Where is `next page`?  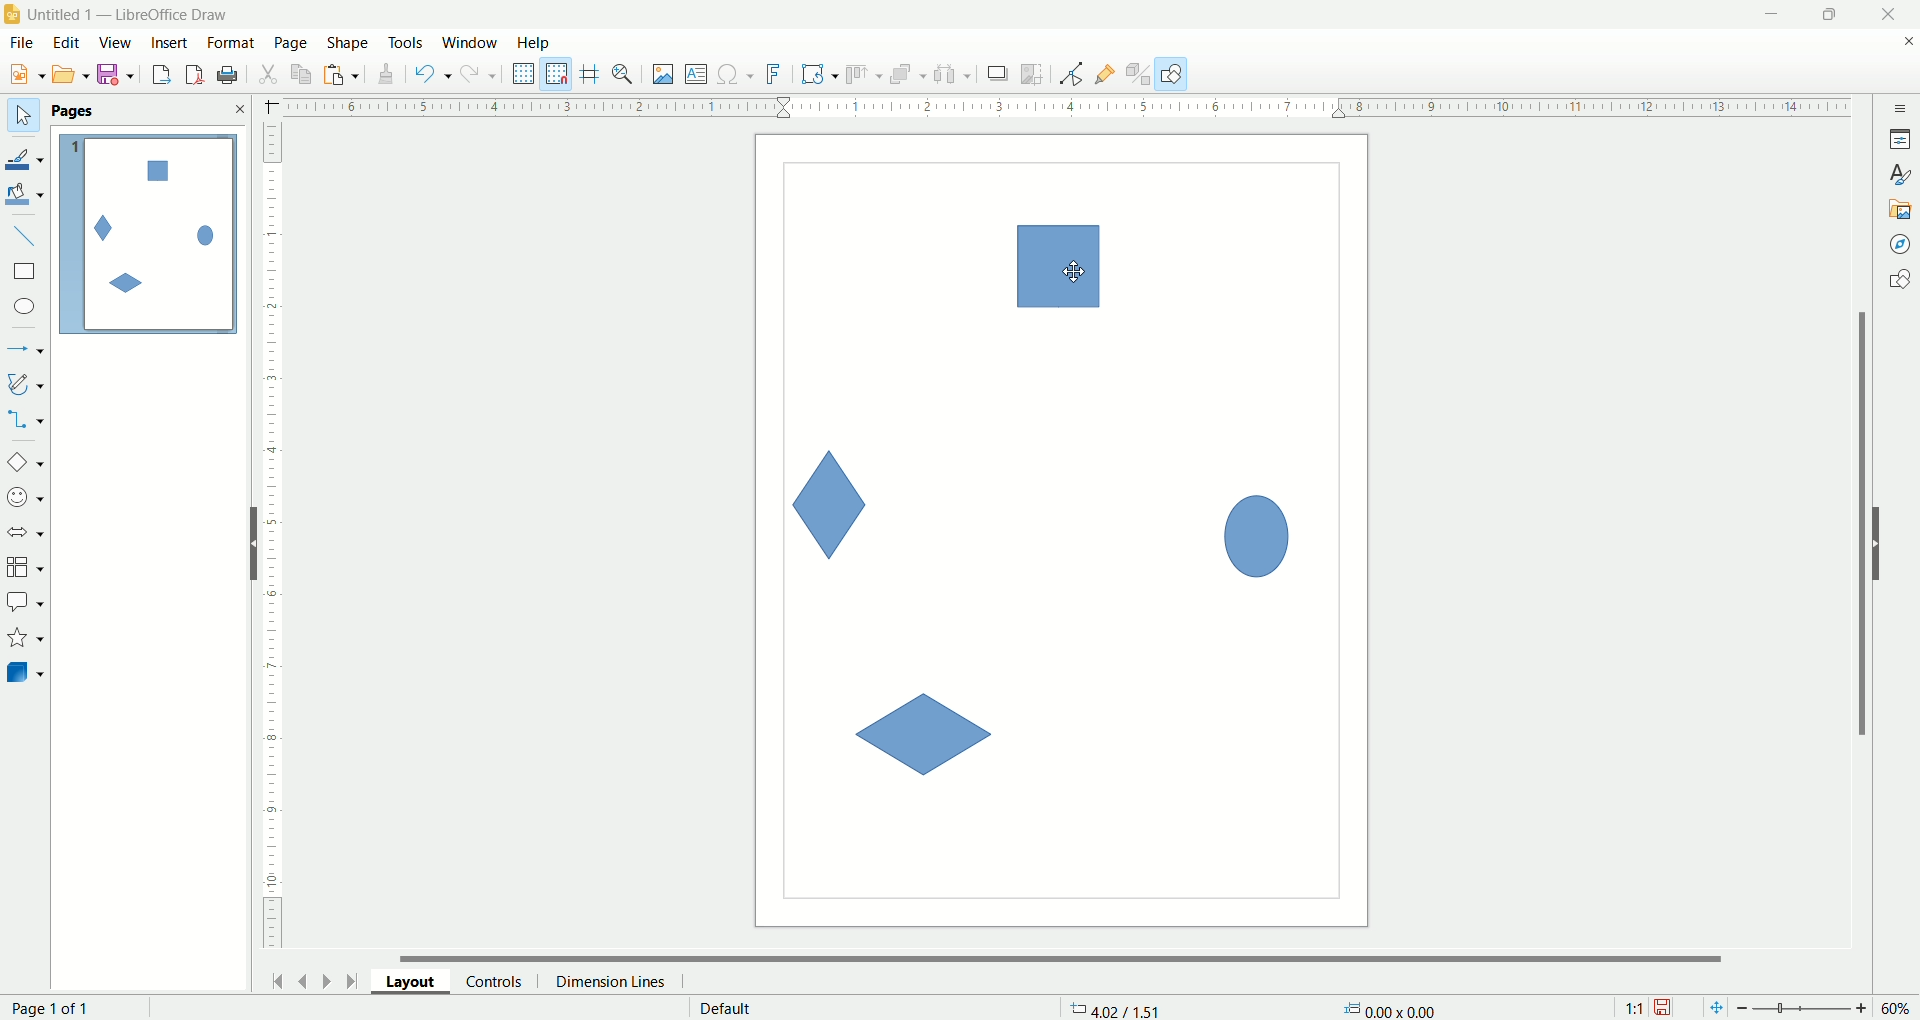 next page is located at coordinates (327, 980).